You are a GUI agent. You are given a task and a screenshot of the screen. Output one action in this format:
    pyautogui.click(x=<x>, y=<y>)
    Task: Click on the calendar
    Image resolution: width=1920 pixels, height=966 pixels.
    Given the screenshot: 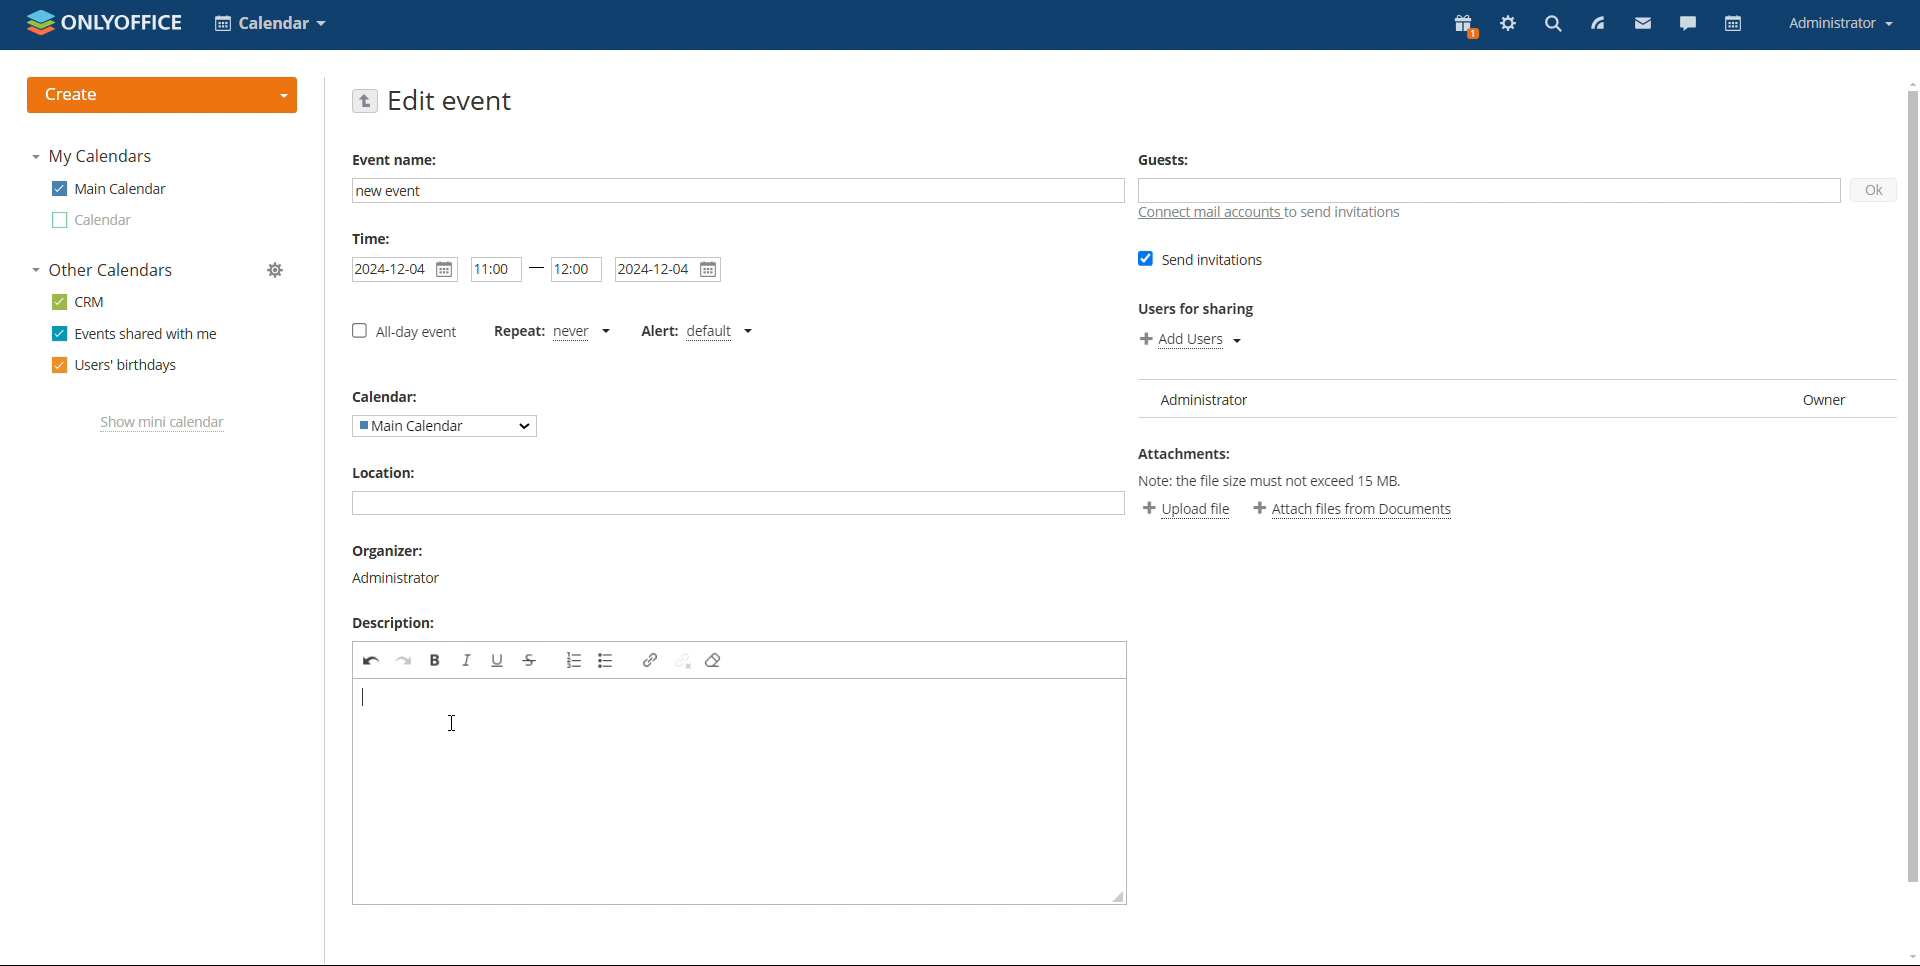 What is the action you would take?
    pyautogui.click(x=1732, y=25)
    